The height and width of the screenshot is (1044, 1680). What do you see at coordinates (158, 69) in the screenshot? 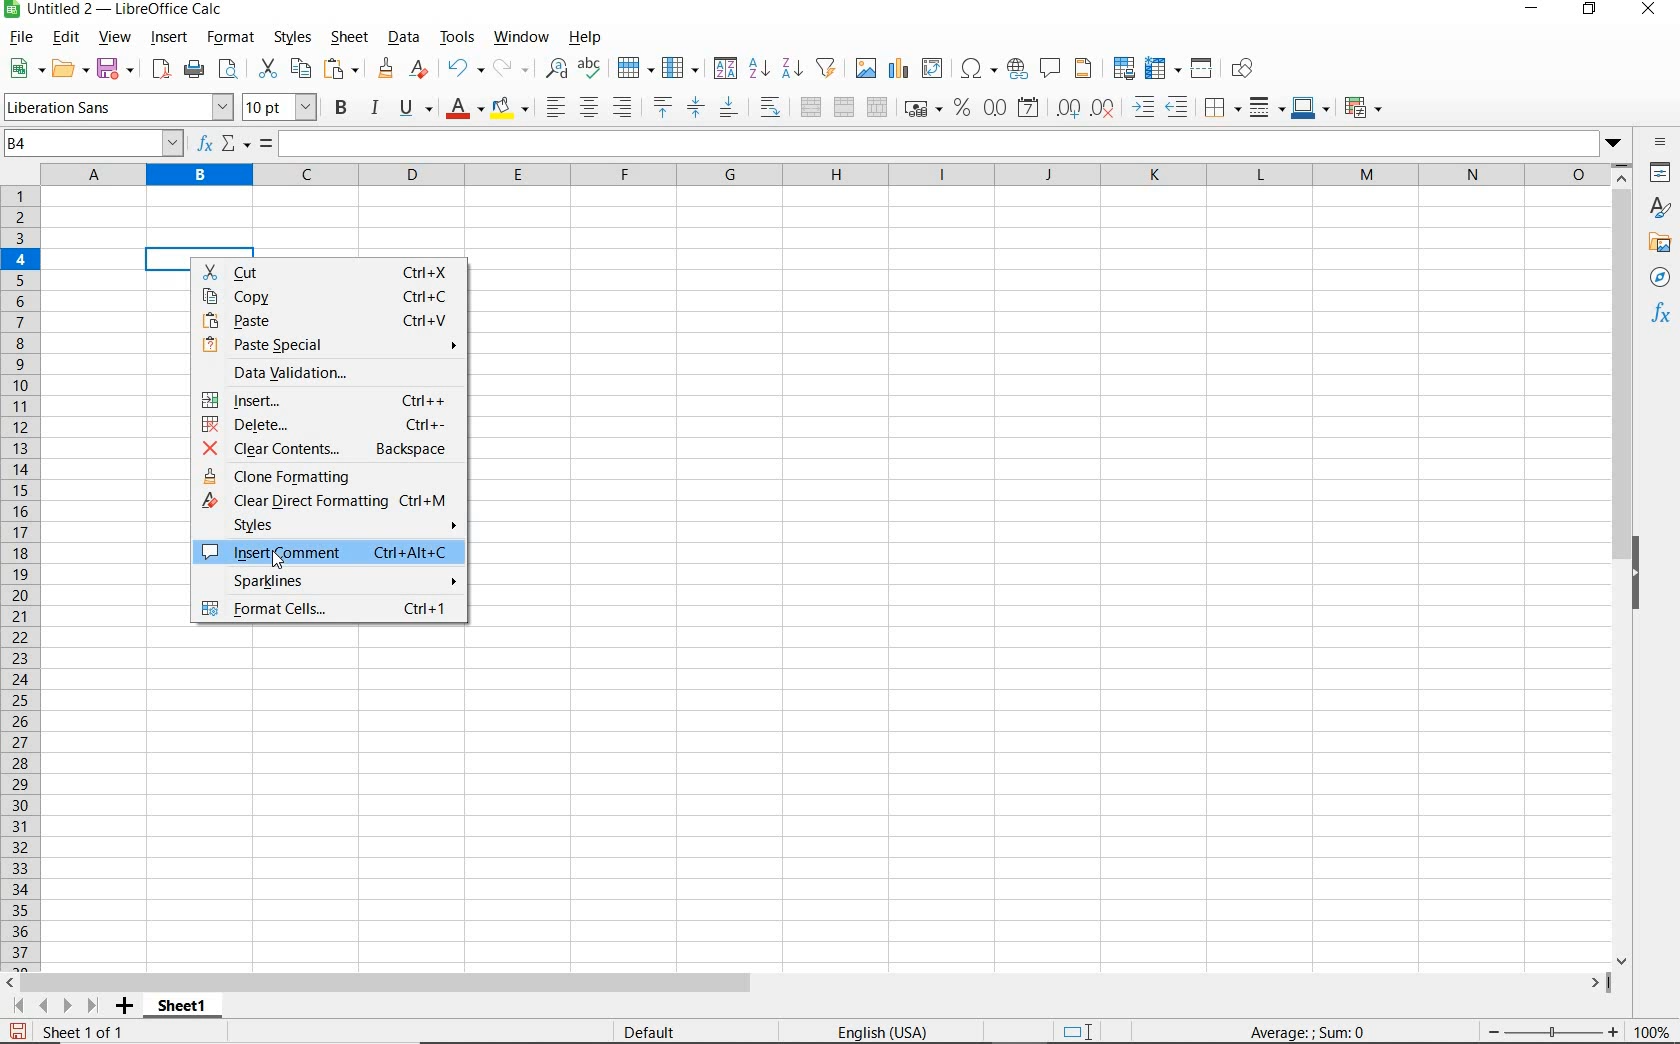
I see `export as pdf` at bounding box center [158, 69].